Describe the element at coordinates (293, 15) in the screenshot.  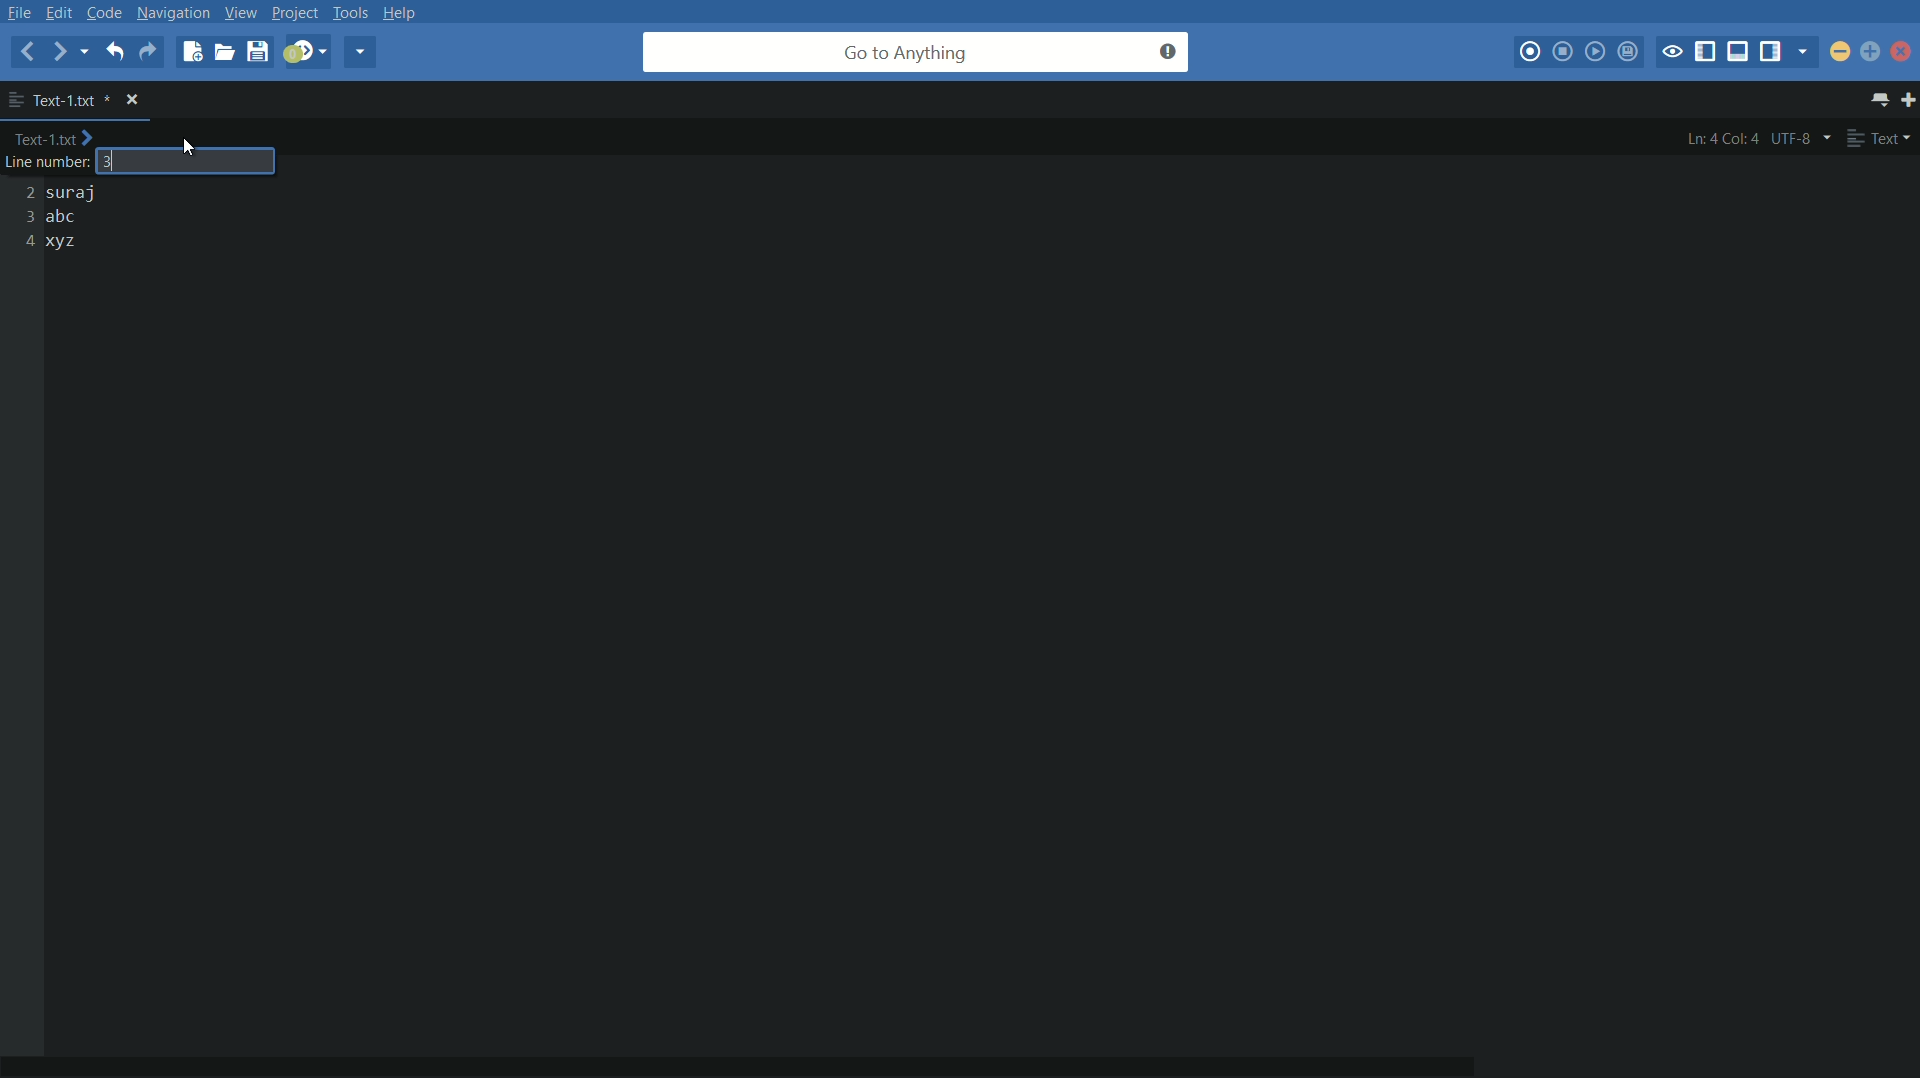
I see `project ` at that location.